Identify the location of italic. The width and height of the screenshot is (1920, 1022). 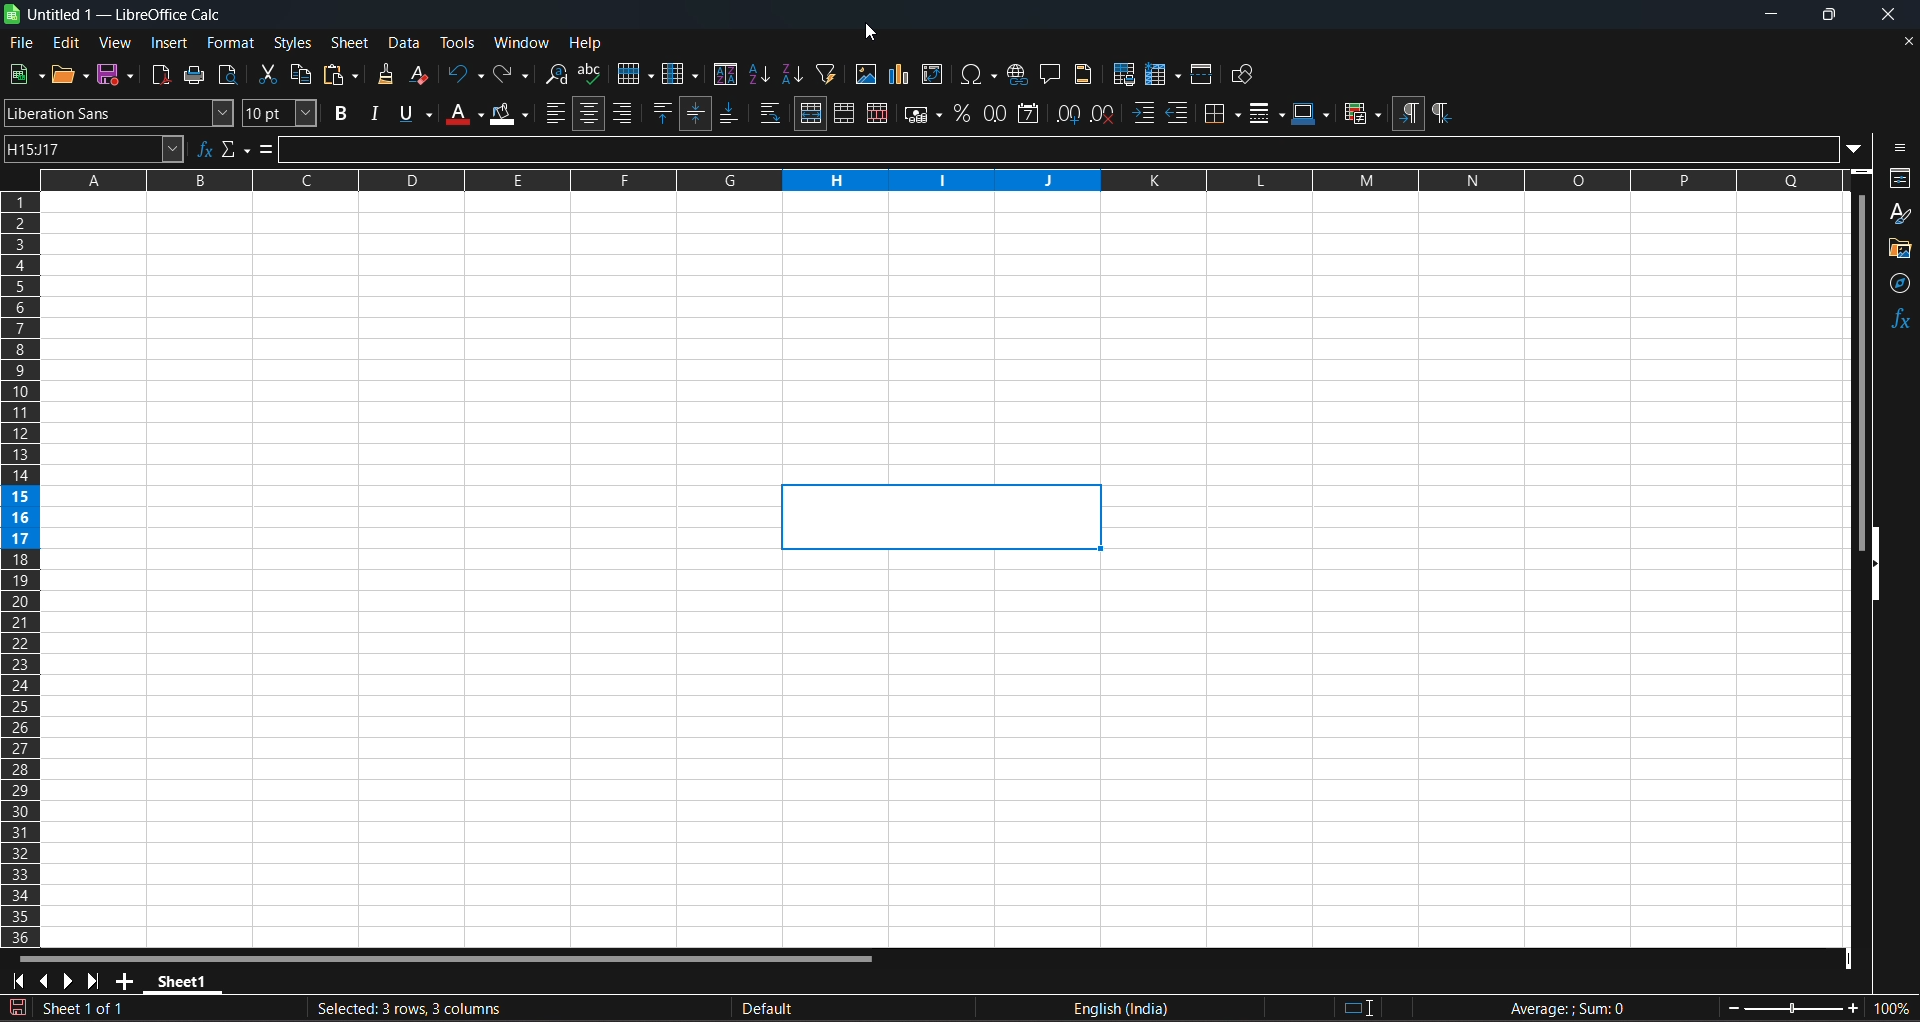
(373, 114).